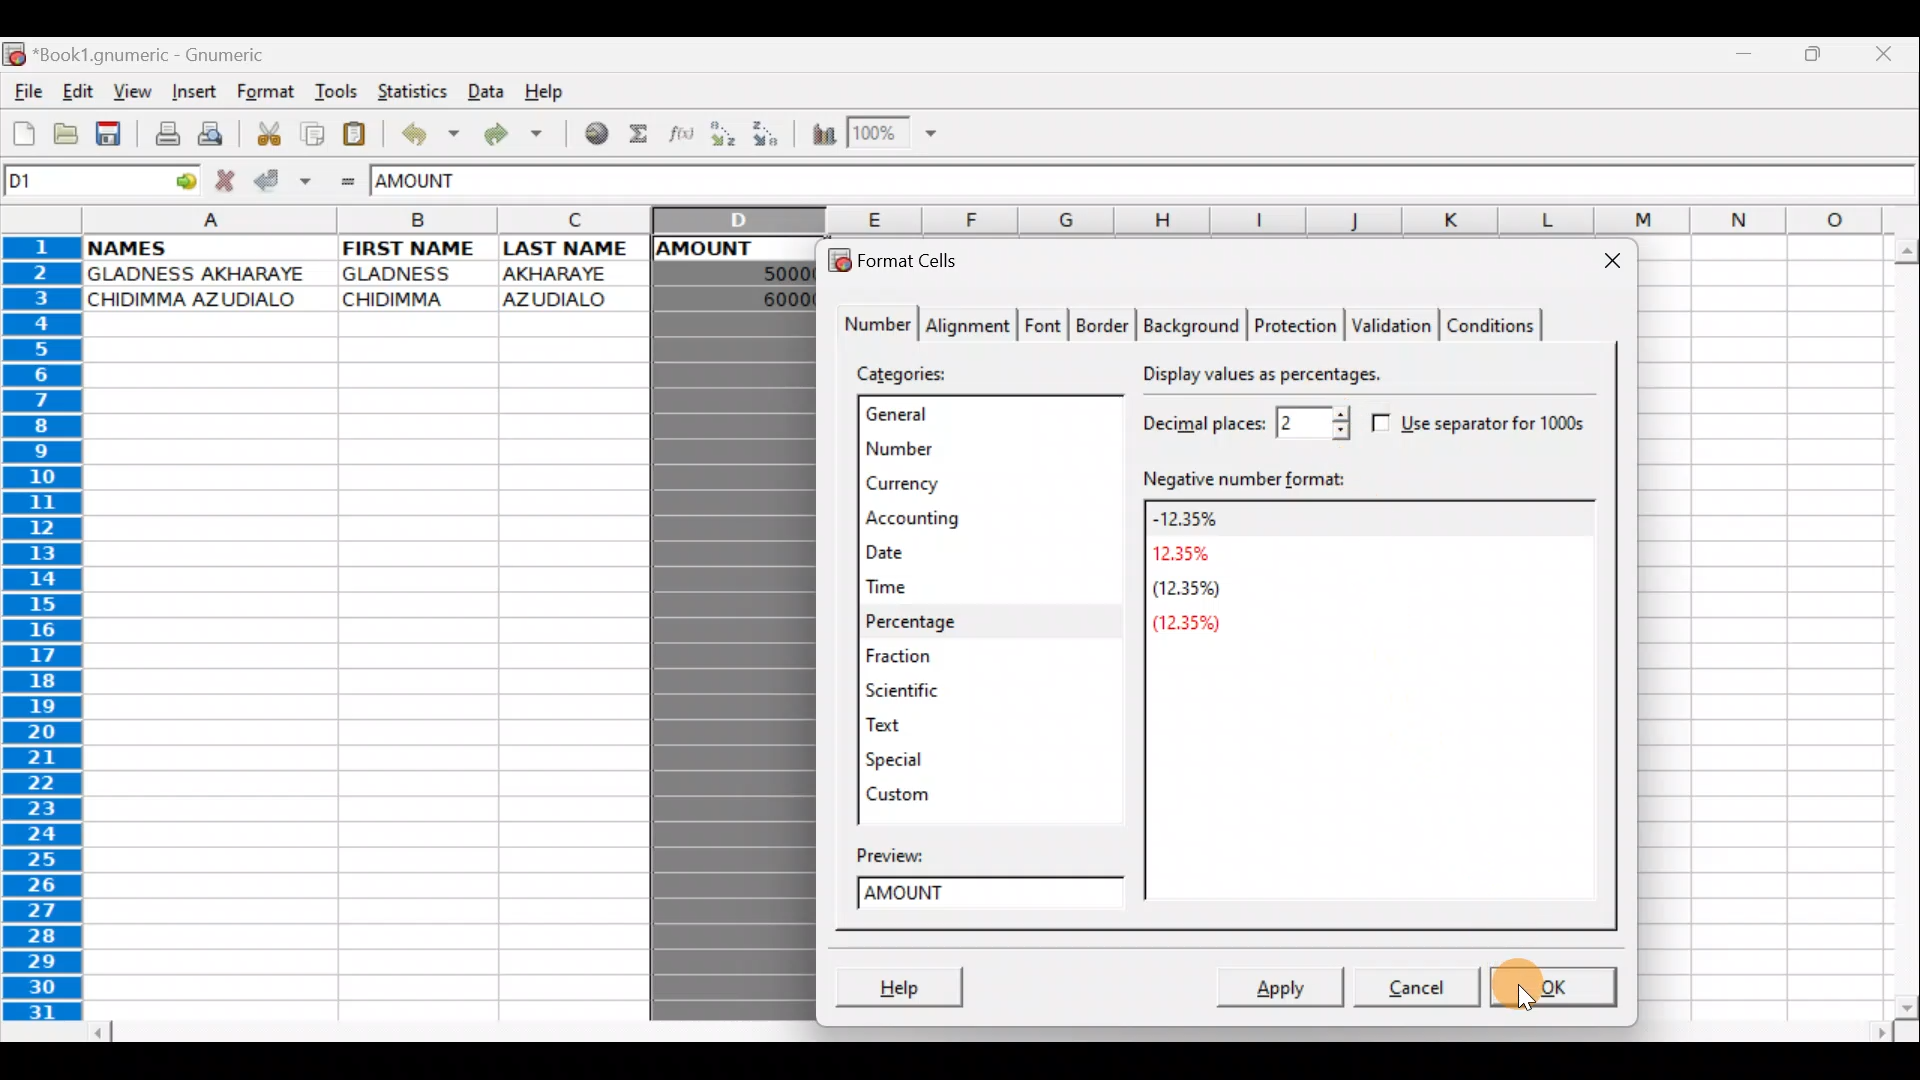 The height and width of the screenshot is (1080, 1920). I want to click on Border, so click(1106, 323).